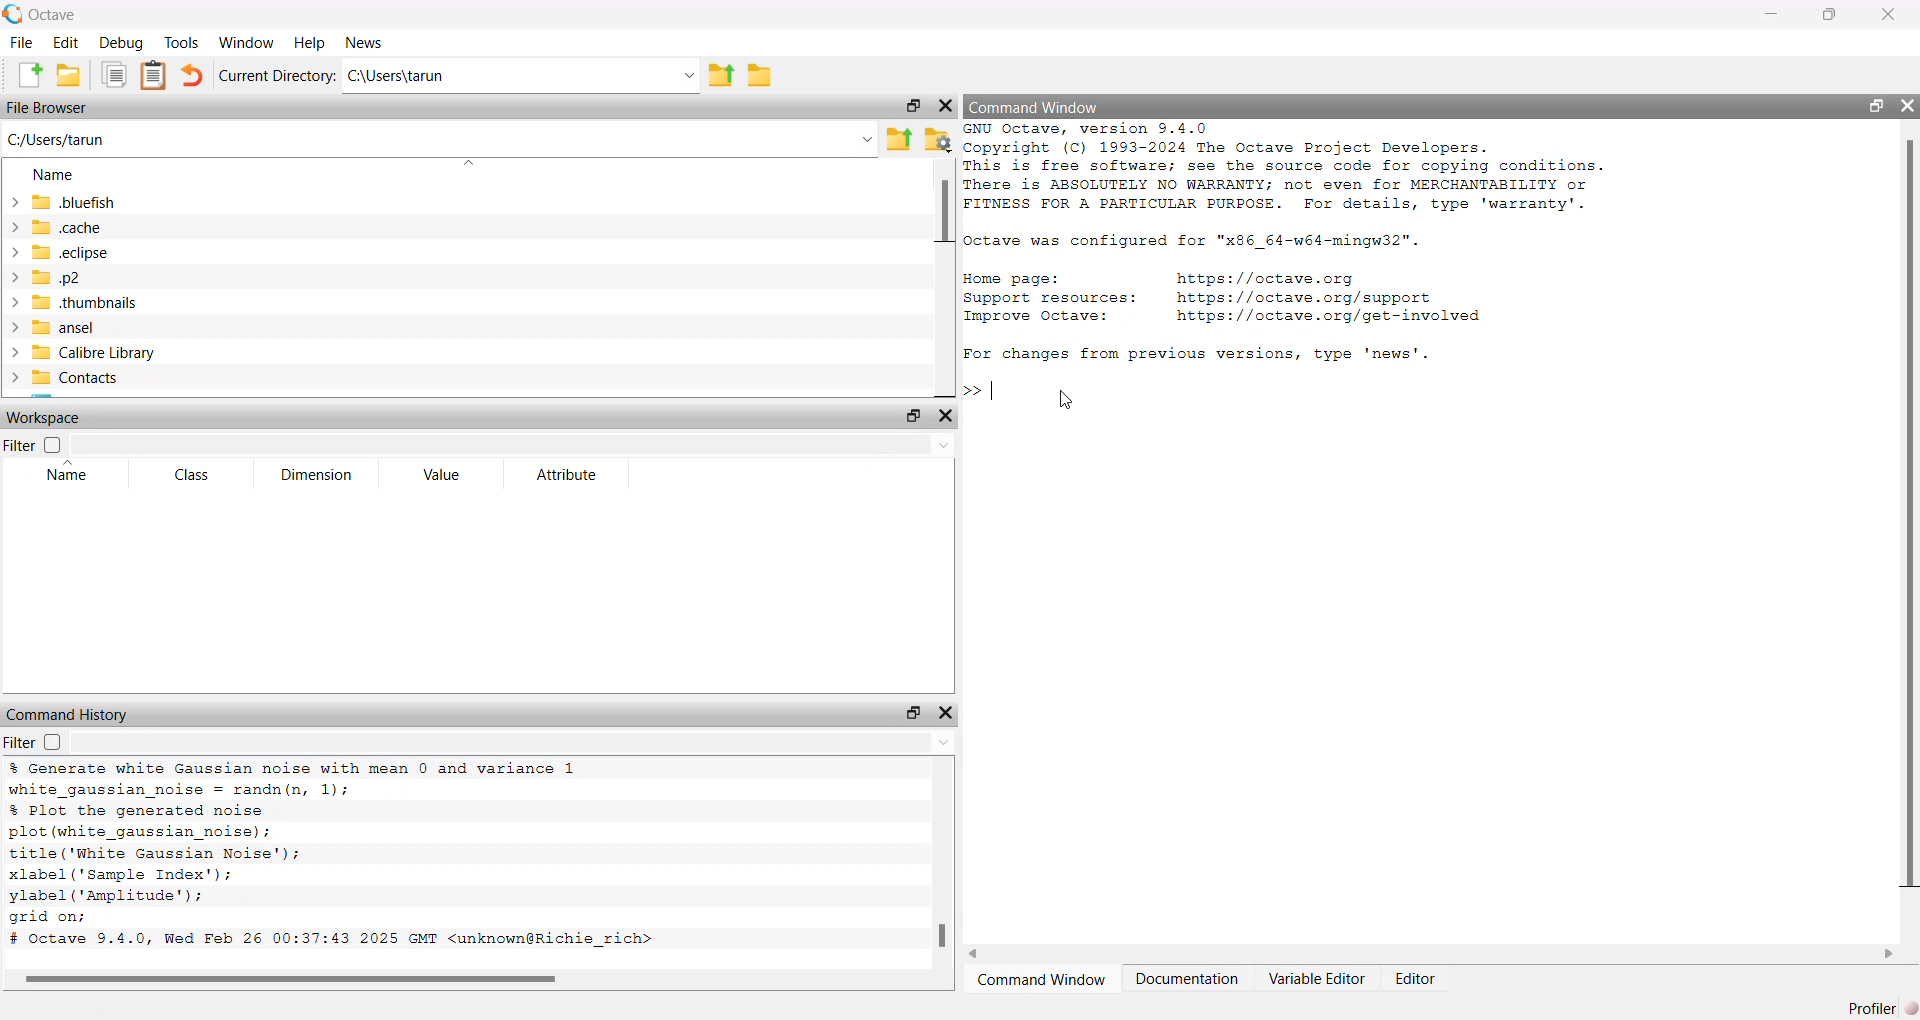 The image size is (1920, 1020). I want to click on parent directory, so click(902, 142).